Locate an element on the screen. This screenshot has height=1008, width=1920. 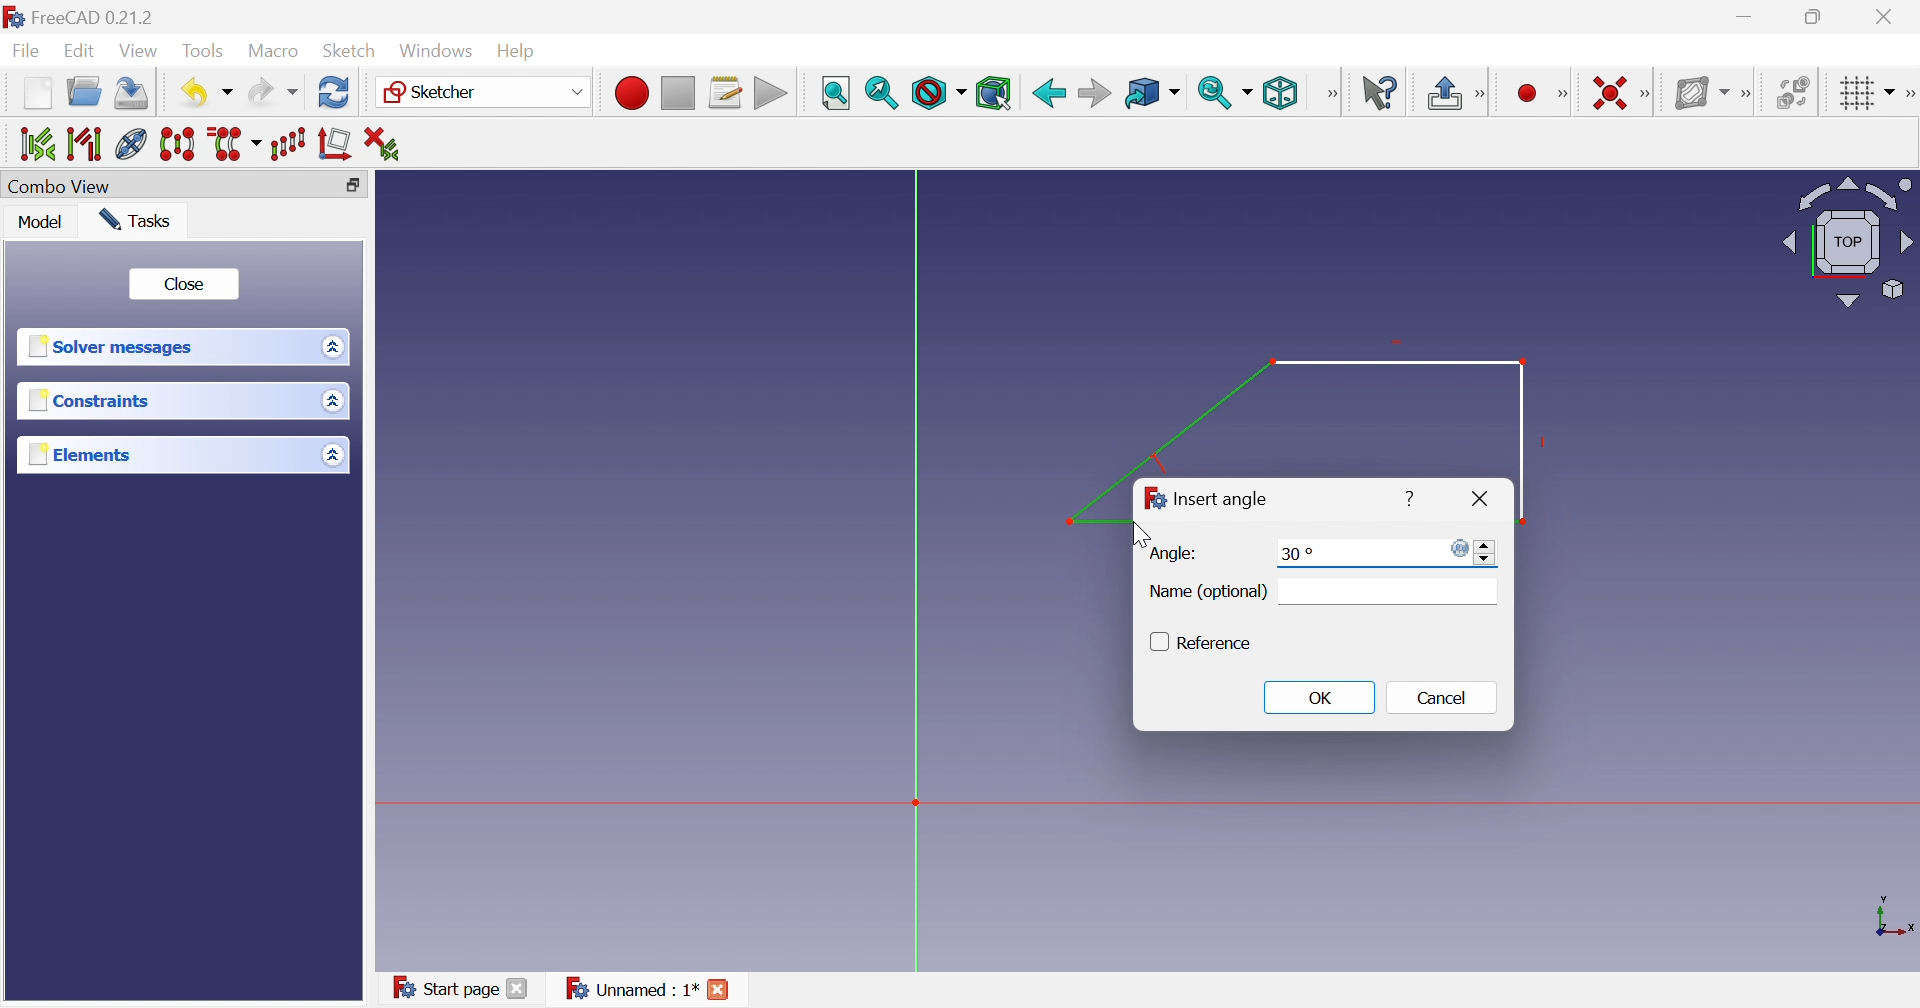
Delete all constraints is located at coordinates (381, 142).